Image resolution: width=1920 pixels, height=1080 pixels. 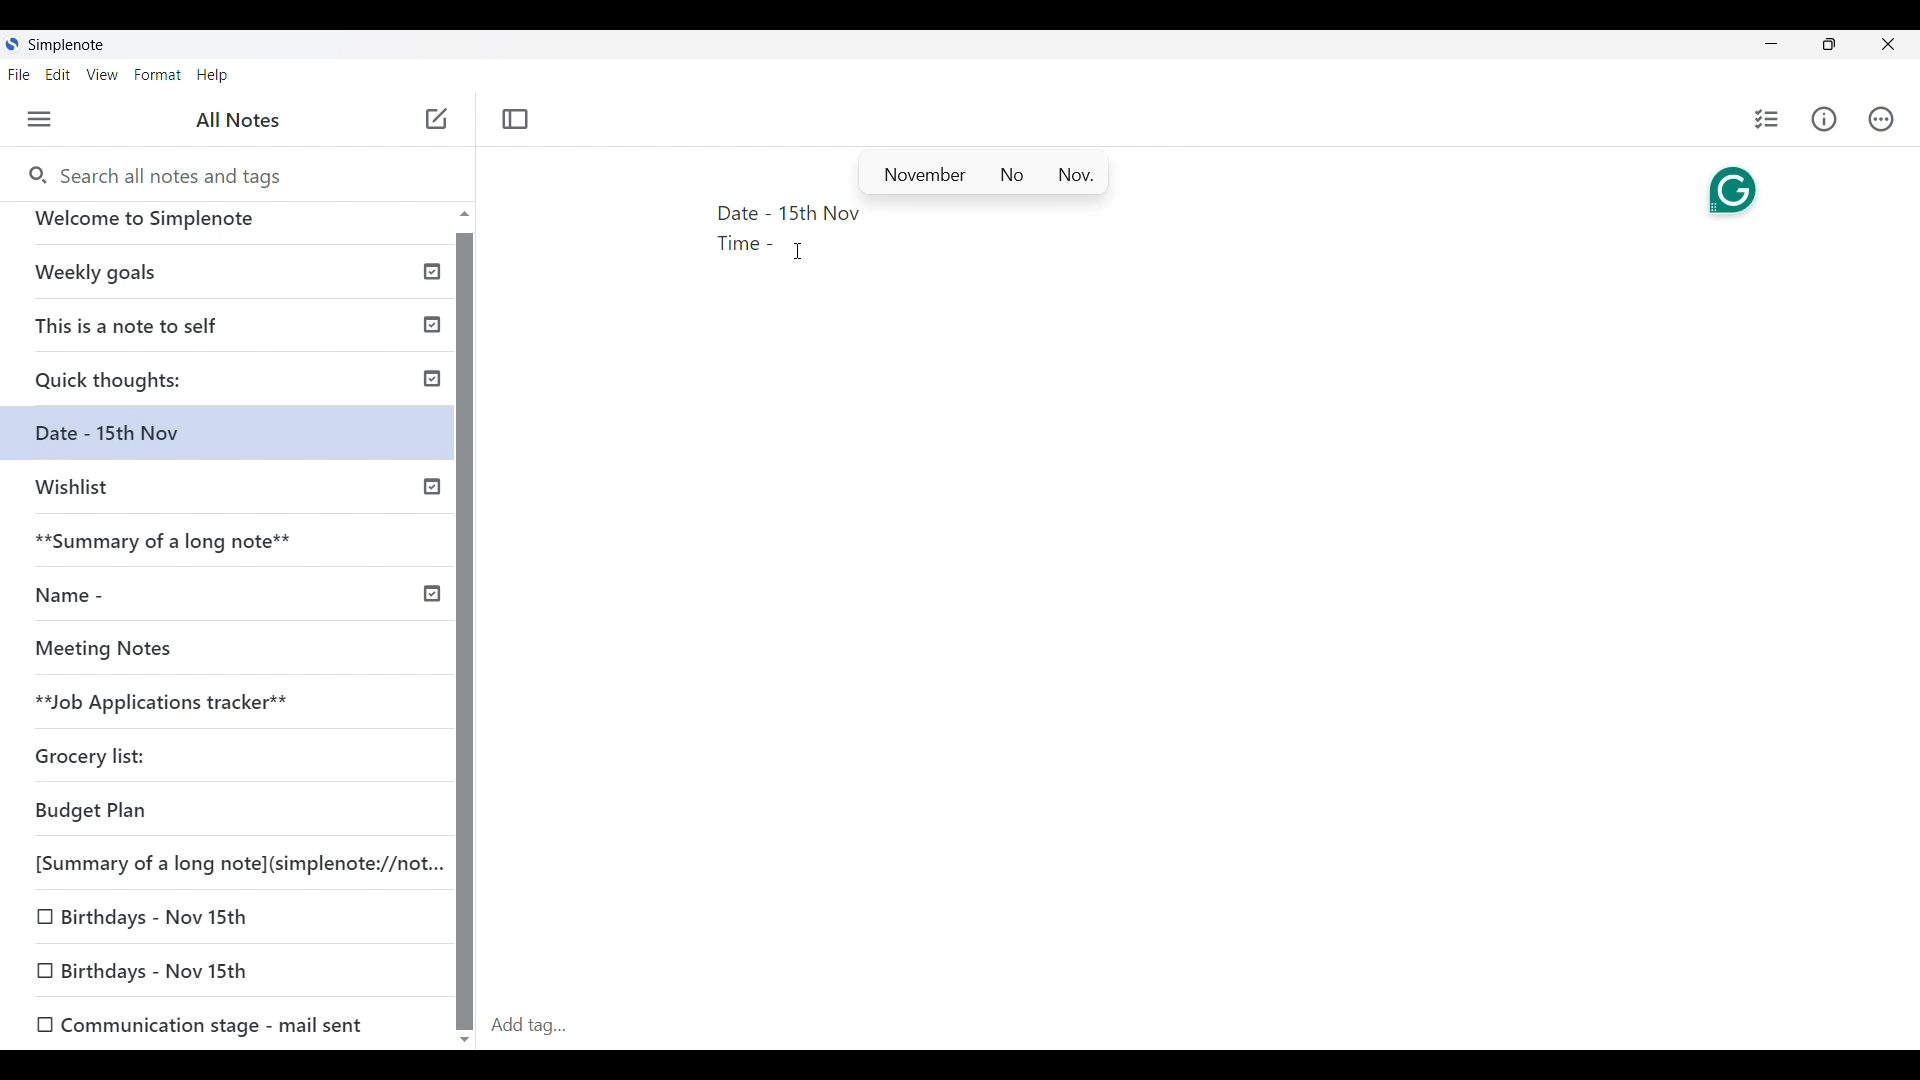 I want to click on Cursor position unchanged , so click(x=798, y=251).